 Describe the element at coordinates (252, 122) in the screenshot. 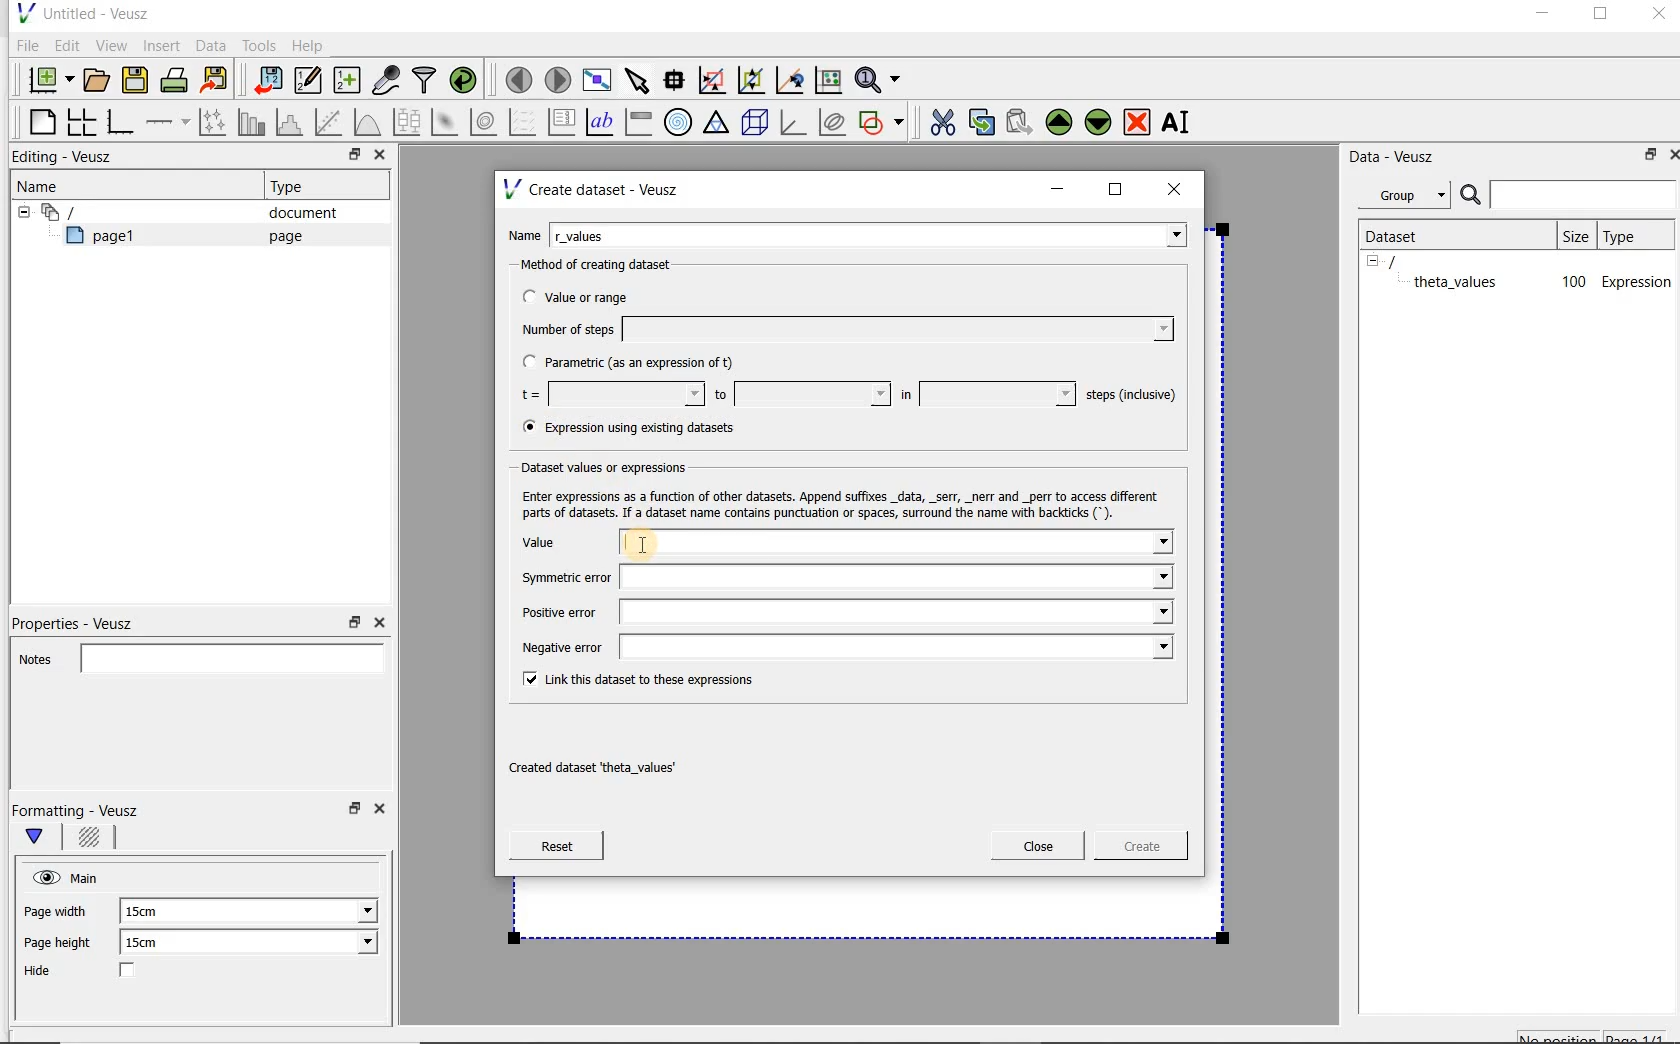

I see `plot bar charts` at that location.